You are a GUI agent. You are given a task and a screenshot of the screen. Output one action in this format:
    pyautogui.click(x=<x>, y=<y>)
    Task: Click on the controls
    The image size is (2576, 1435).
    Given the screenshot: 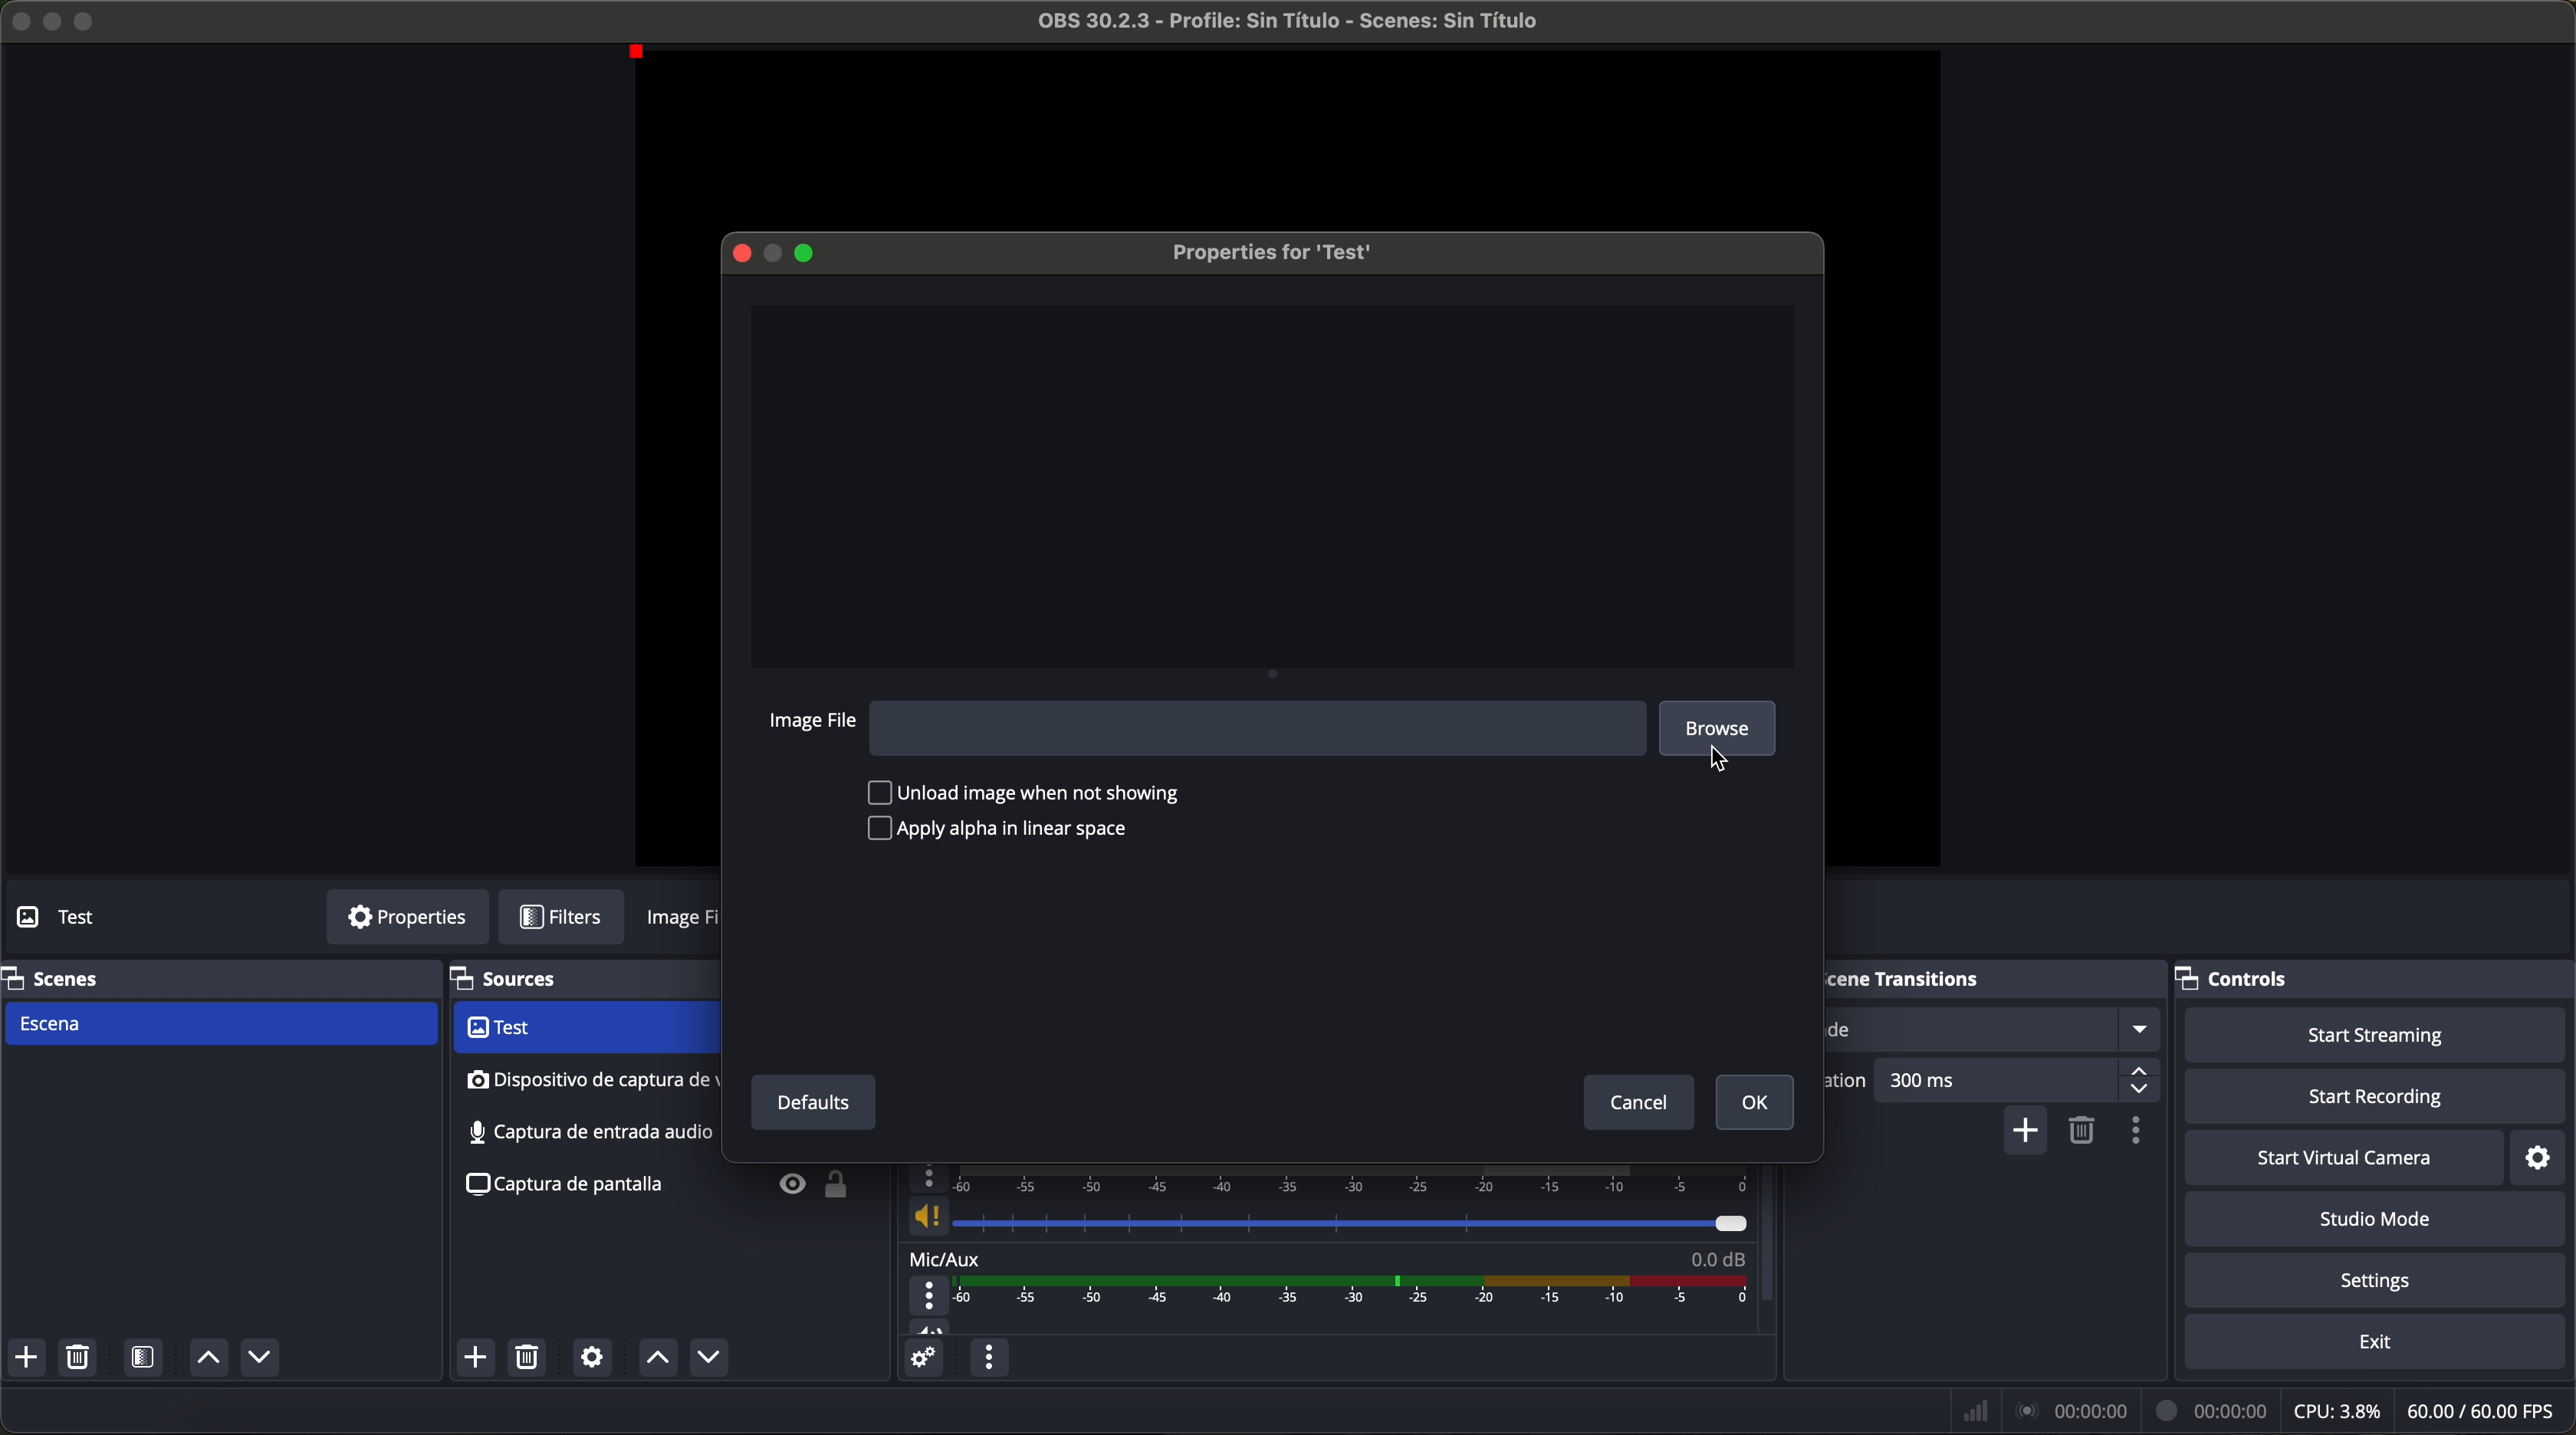 What is the action you would take?
    pyautogui.click(x=2251, y=974)
    